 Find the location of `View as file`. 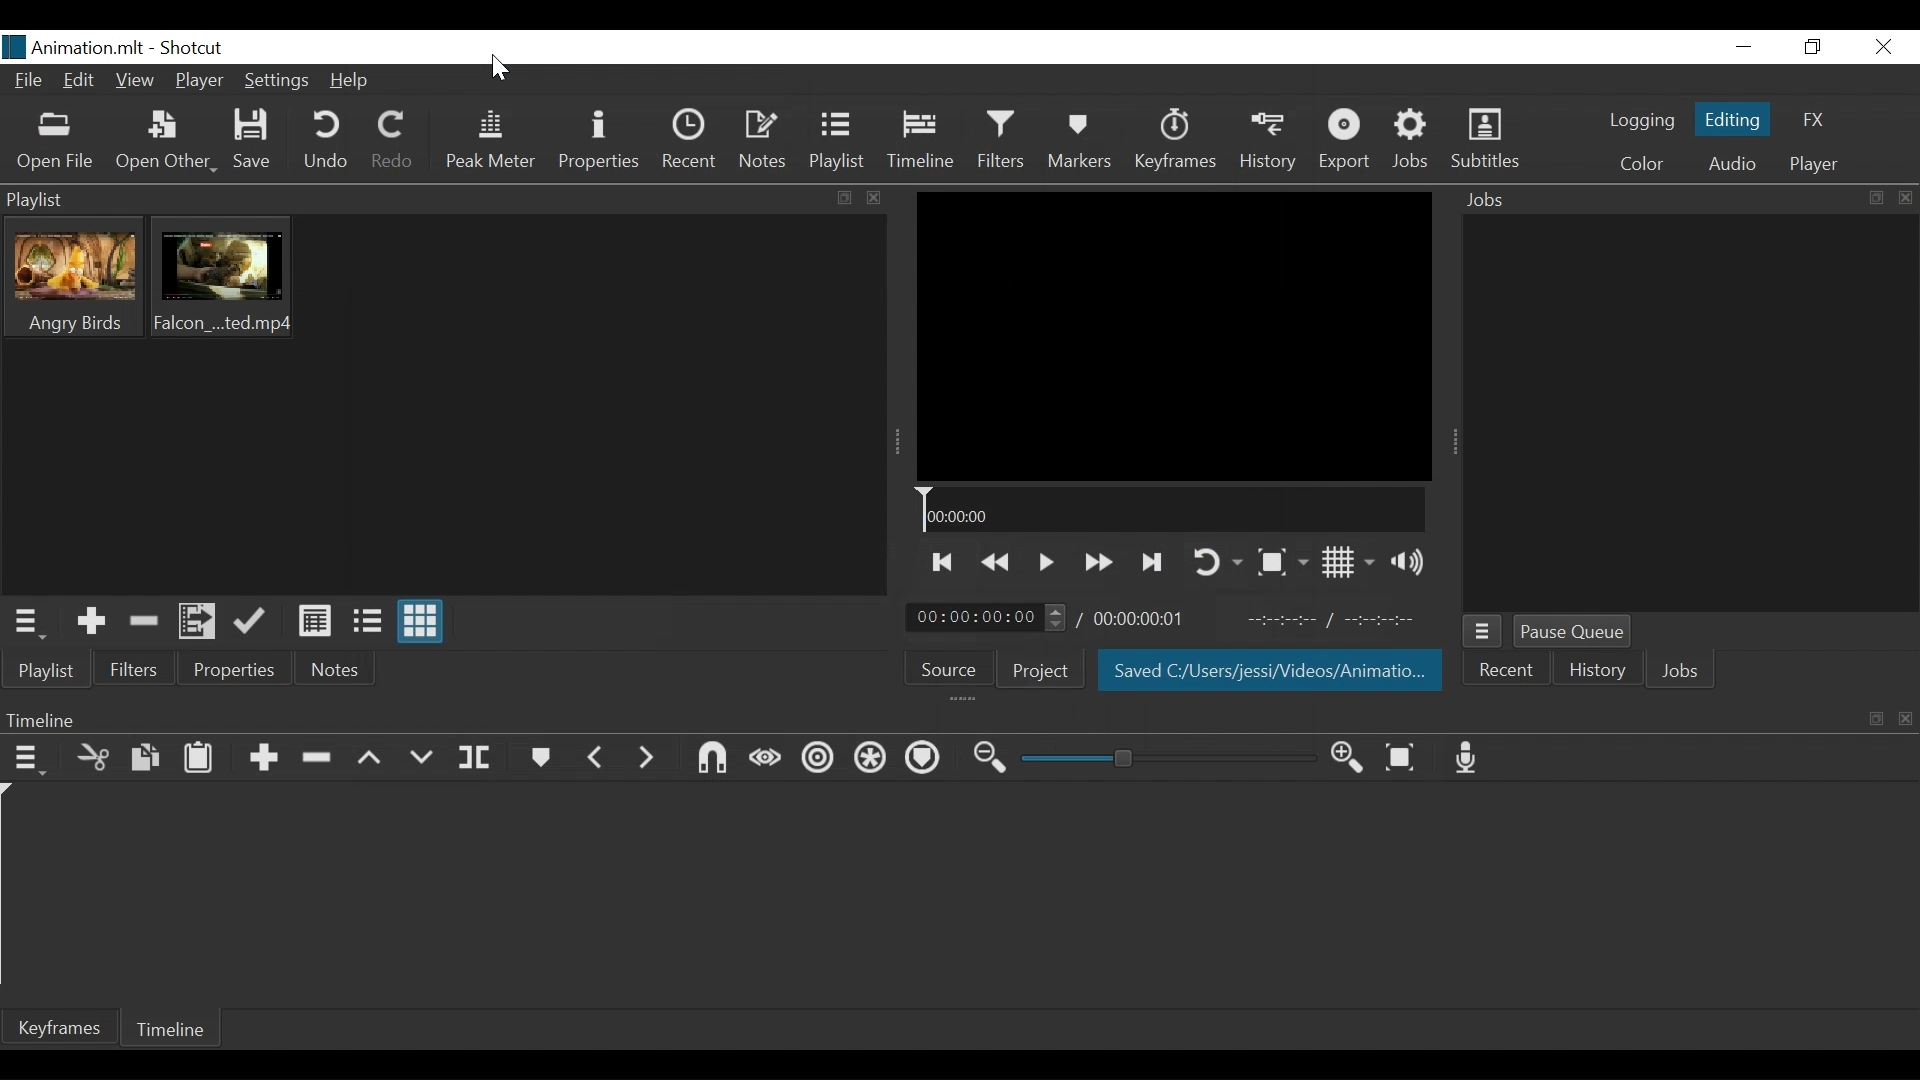

View as file is located at coordinates (368, 623).